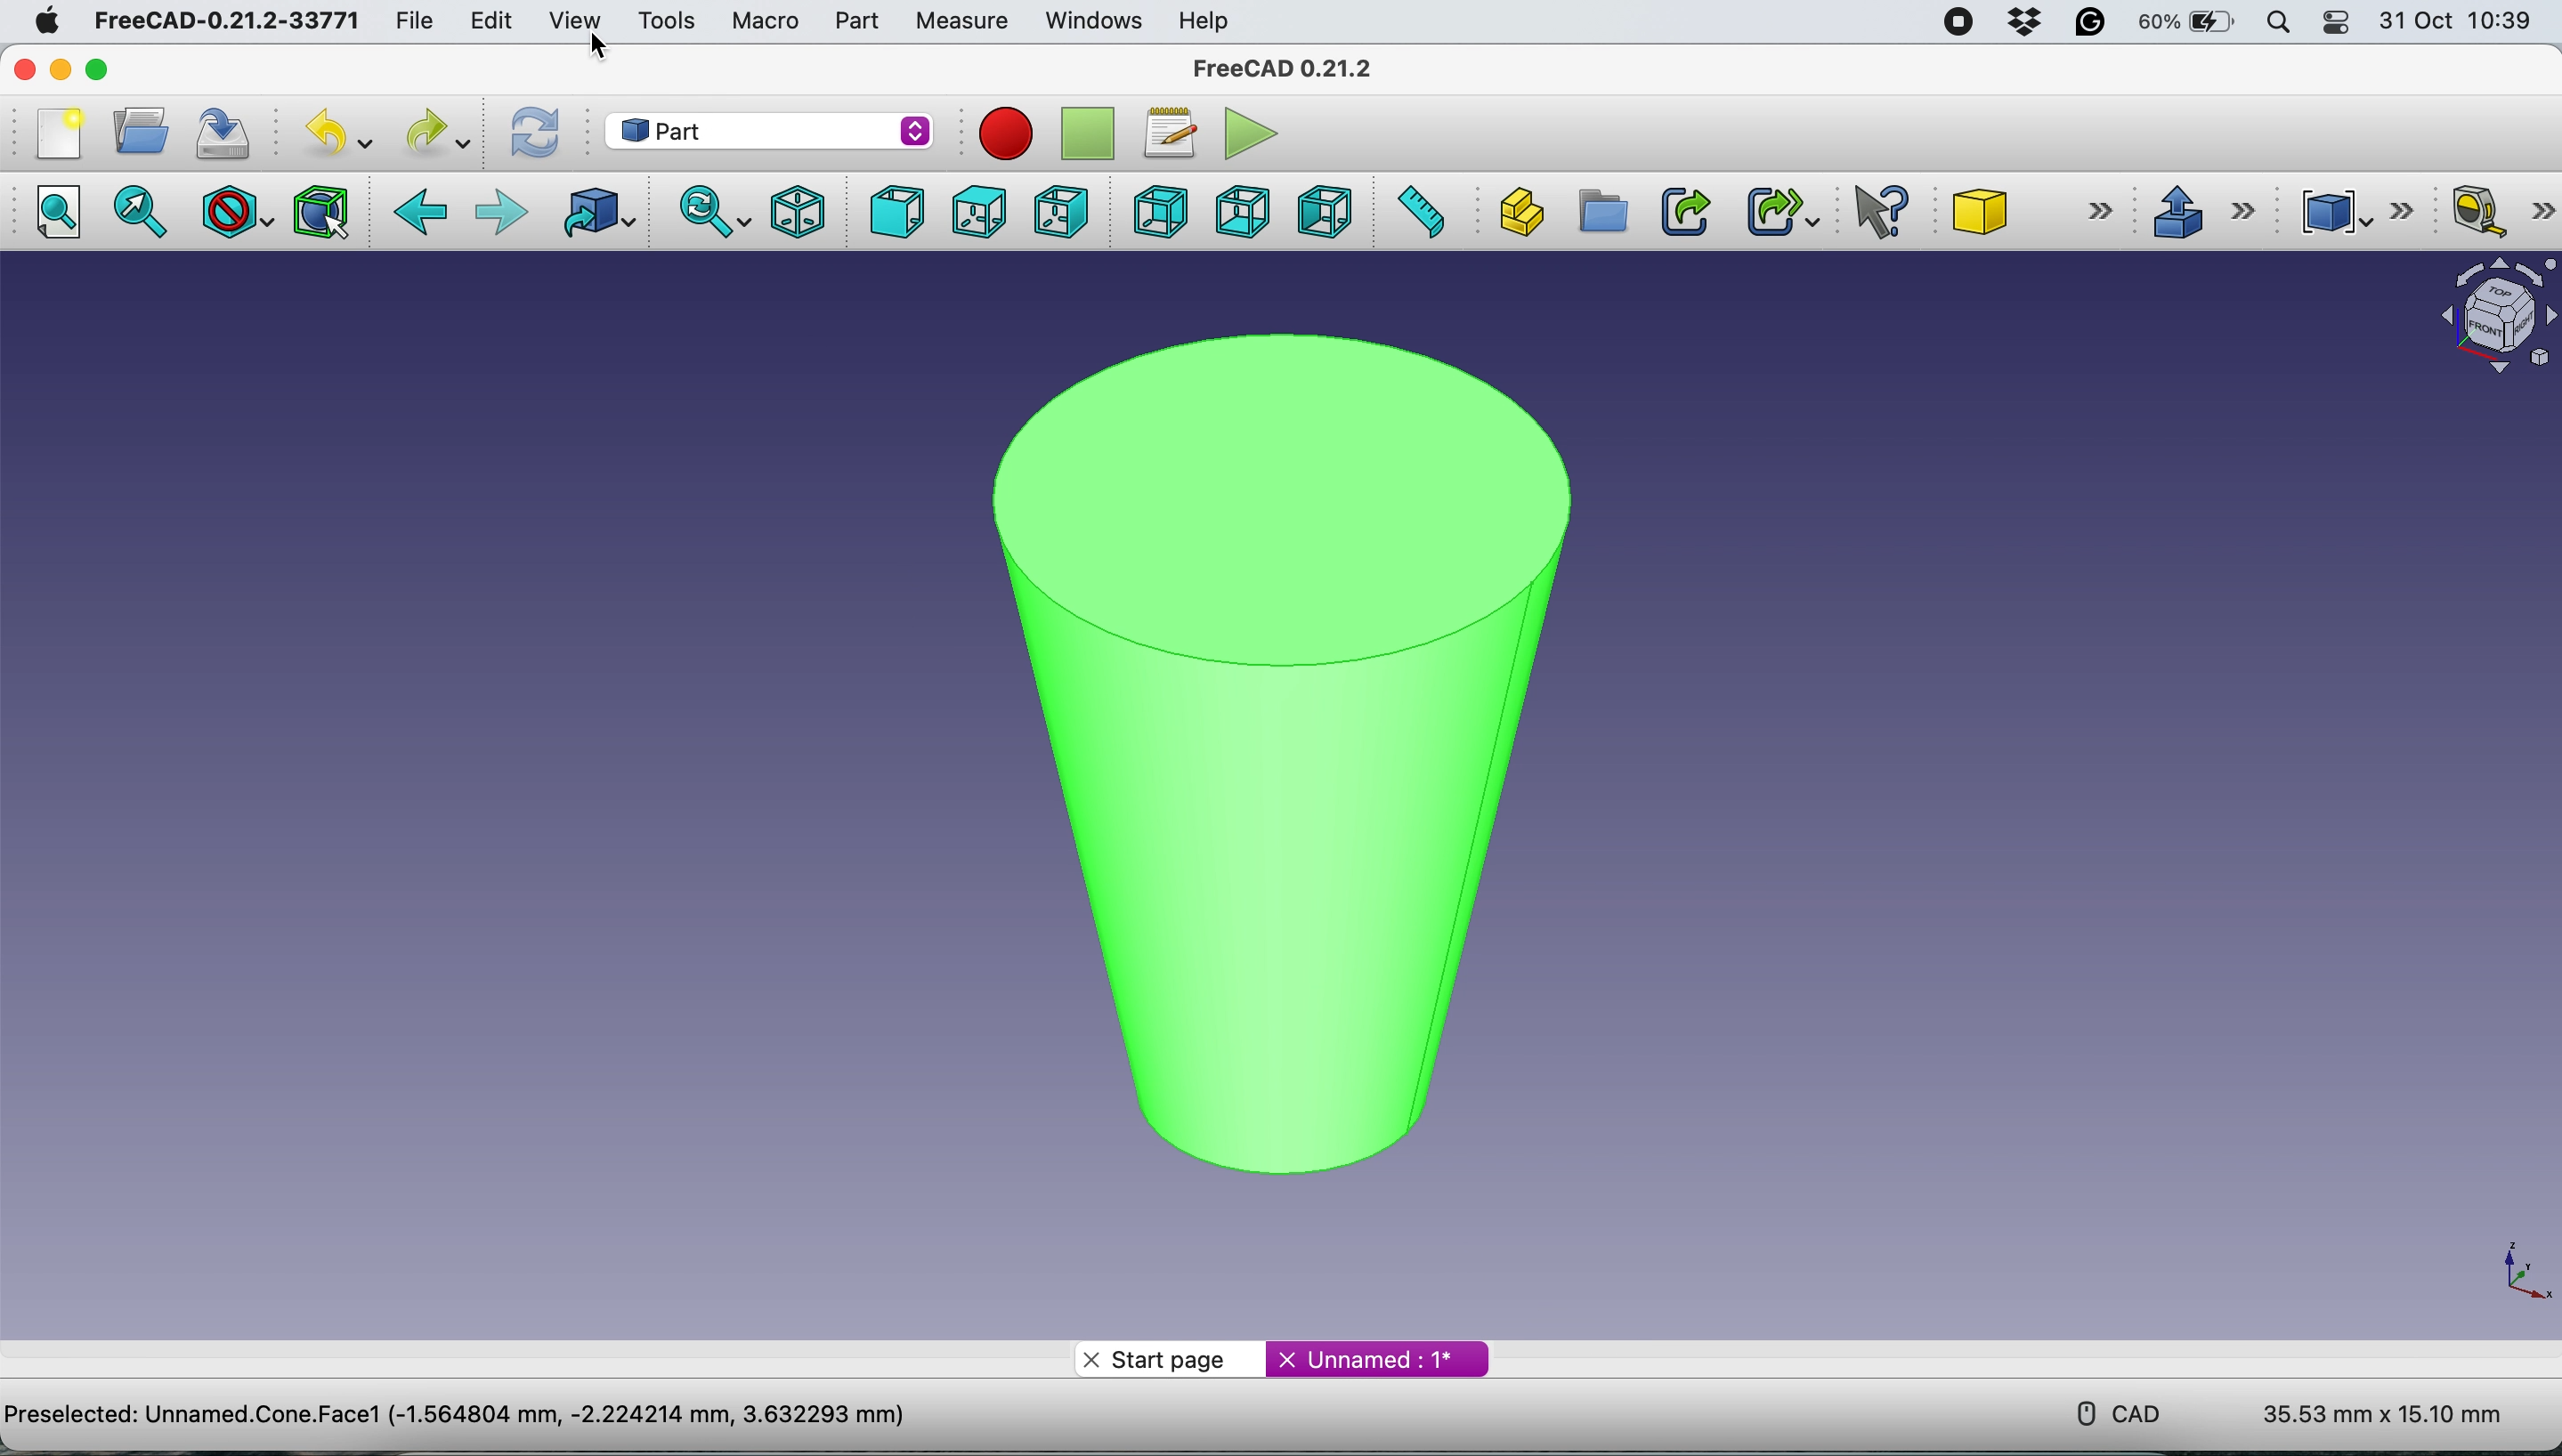  What do you see at coordinates (1168, 1358) in the screenshot?
I see `start page` at bounding box center [1168, 1358].